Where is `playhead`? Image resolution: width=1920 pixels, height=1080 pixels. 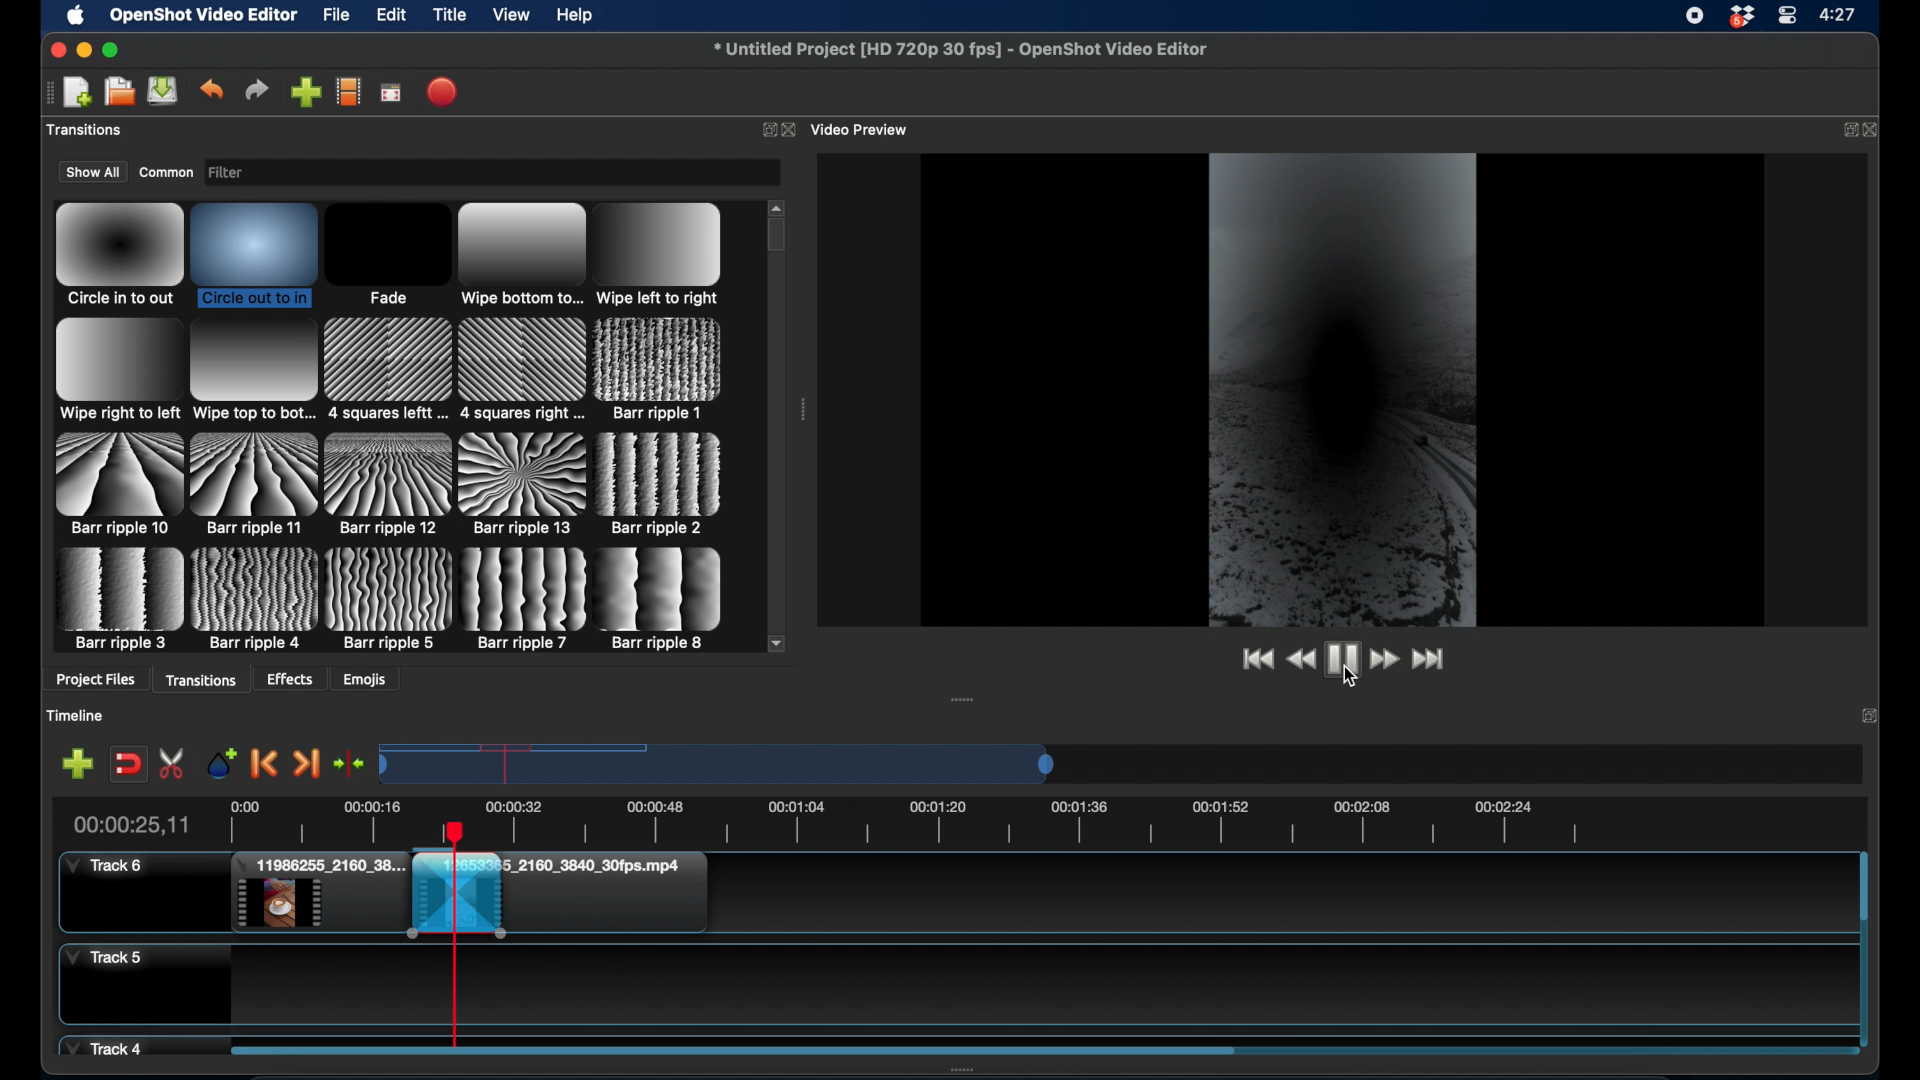 playhead is located at coordinates (454, 936).